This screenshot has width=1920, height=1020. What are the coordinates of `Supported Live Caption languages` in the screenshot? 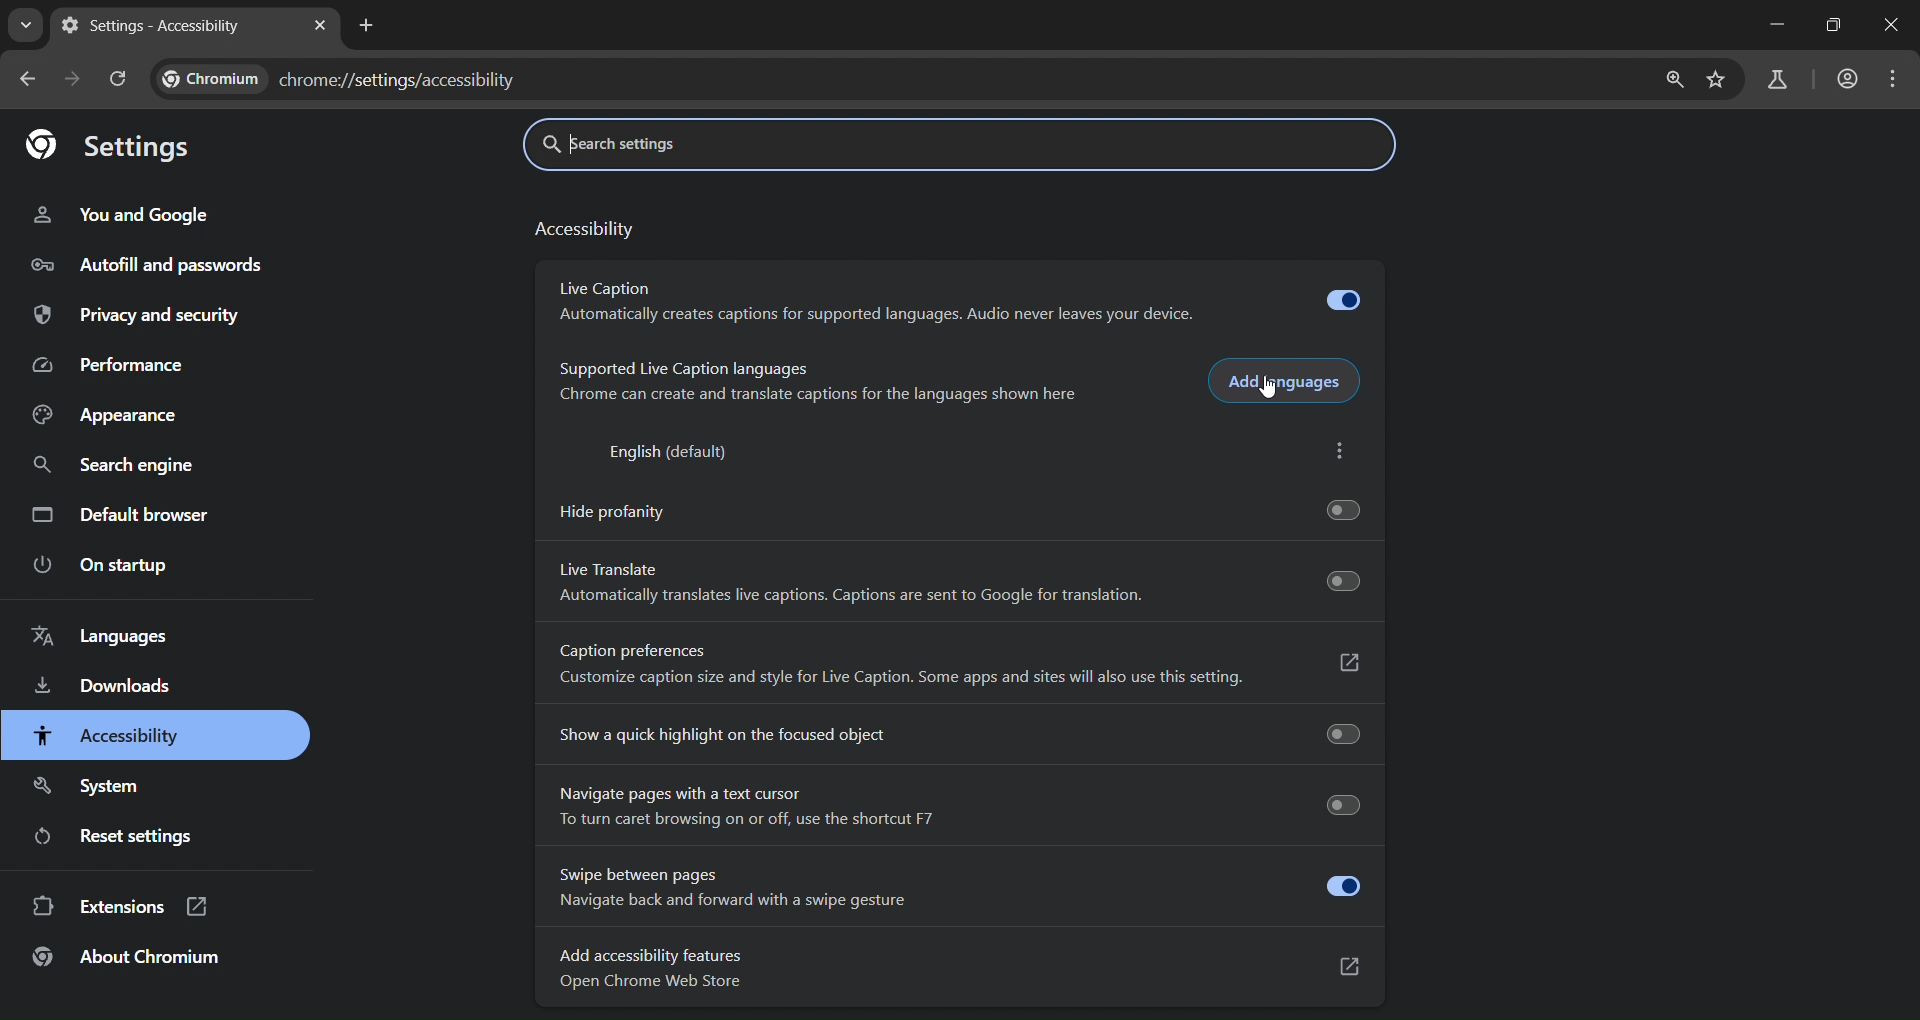 It's located at (687, 366).